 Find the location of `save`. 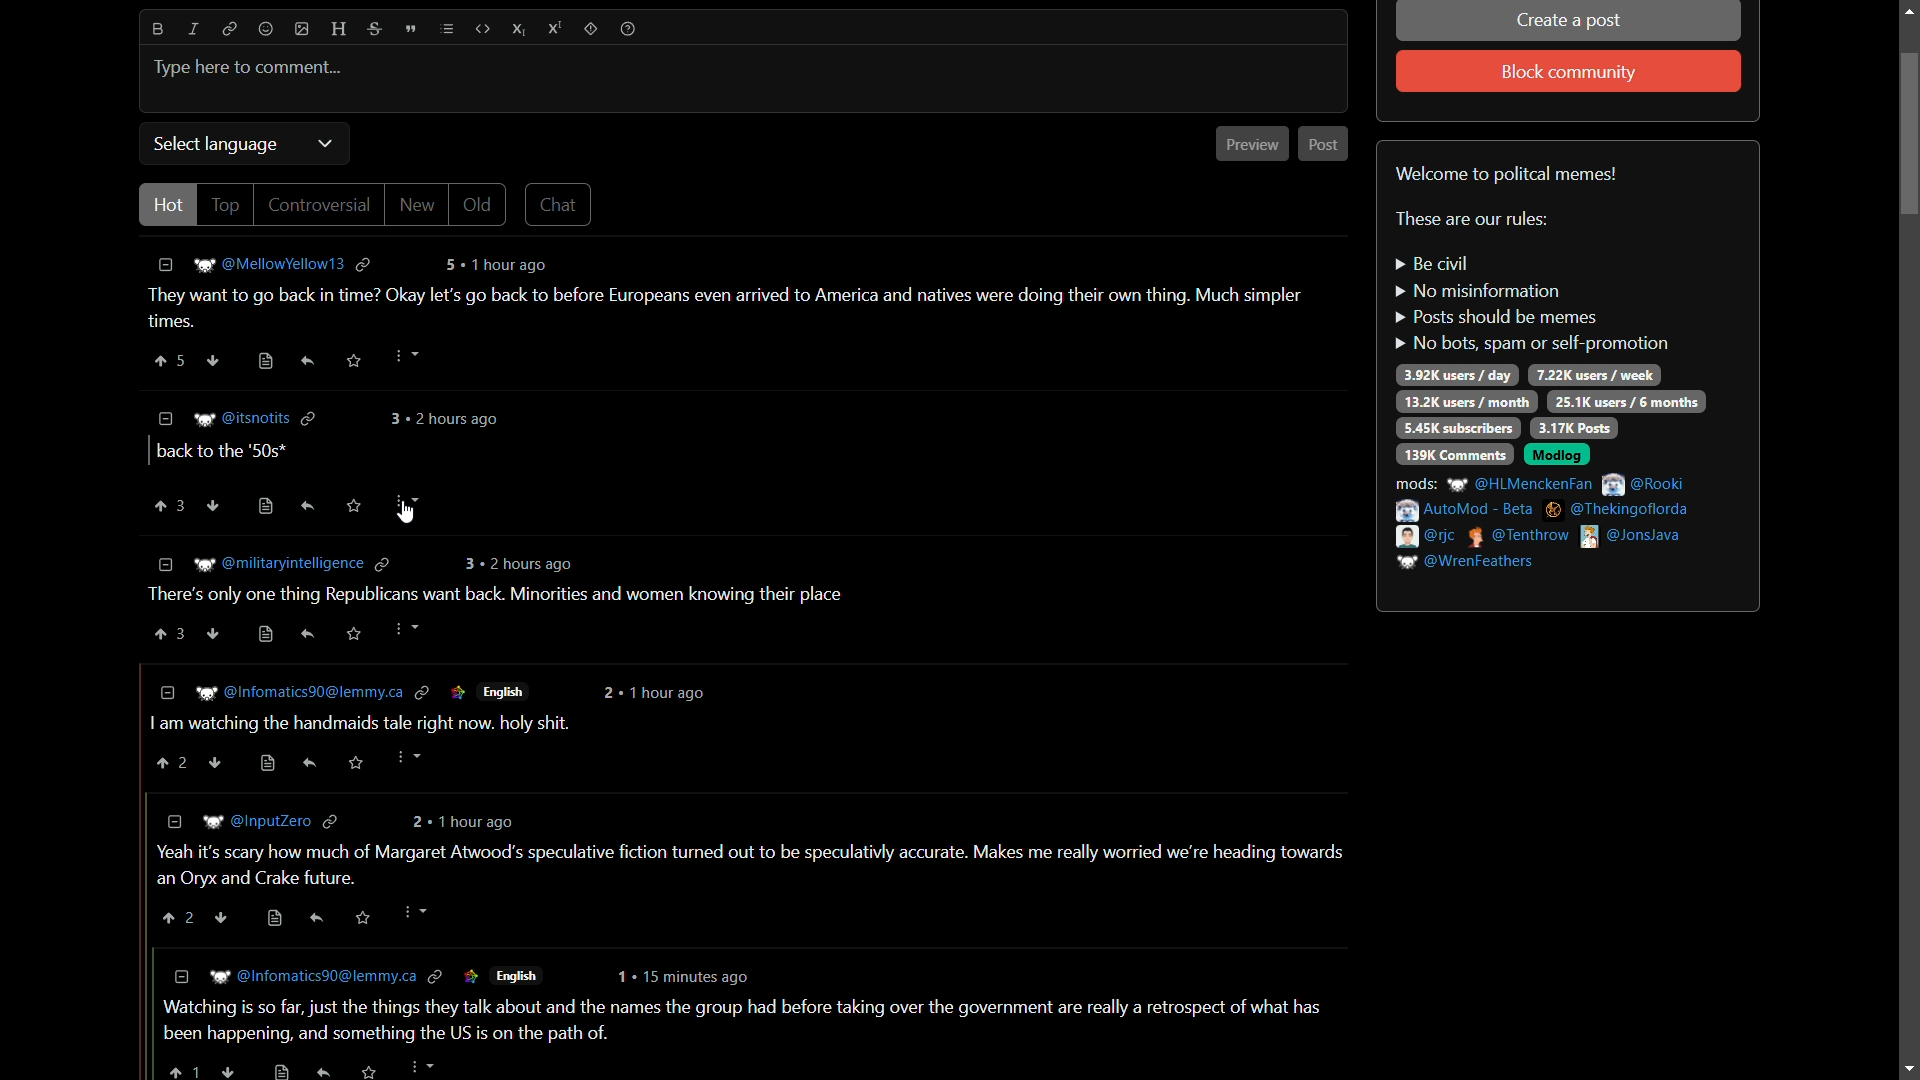

save is located at coordinates (353, 508).